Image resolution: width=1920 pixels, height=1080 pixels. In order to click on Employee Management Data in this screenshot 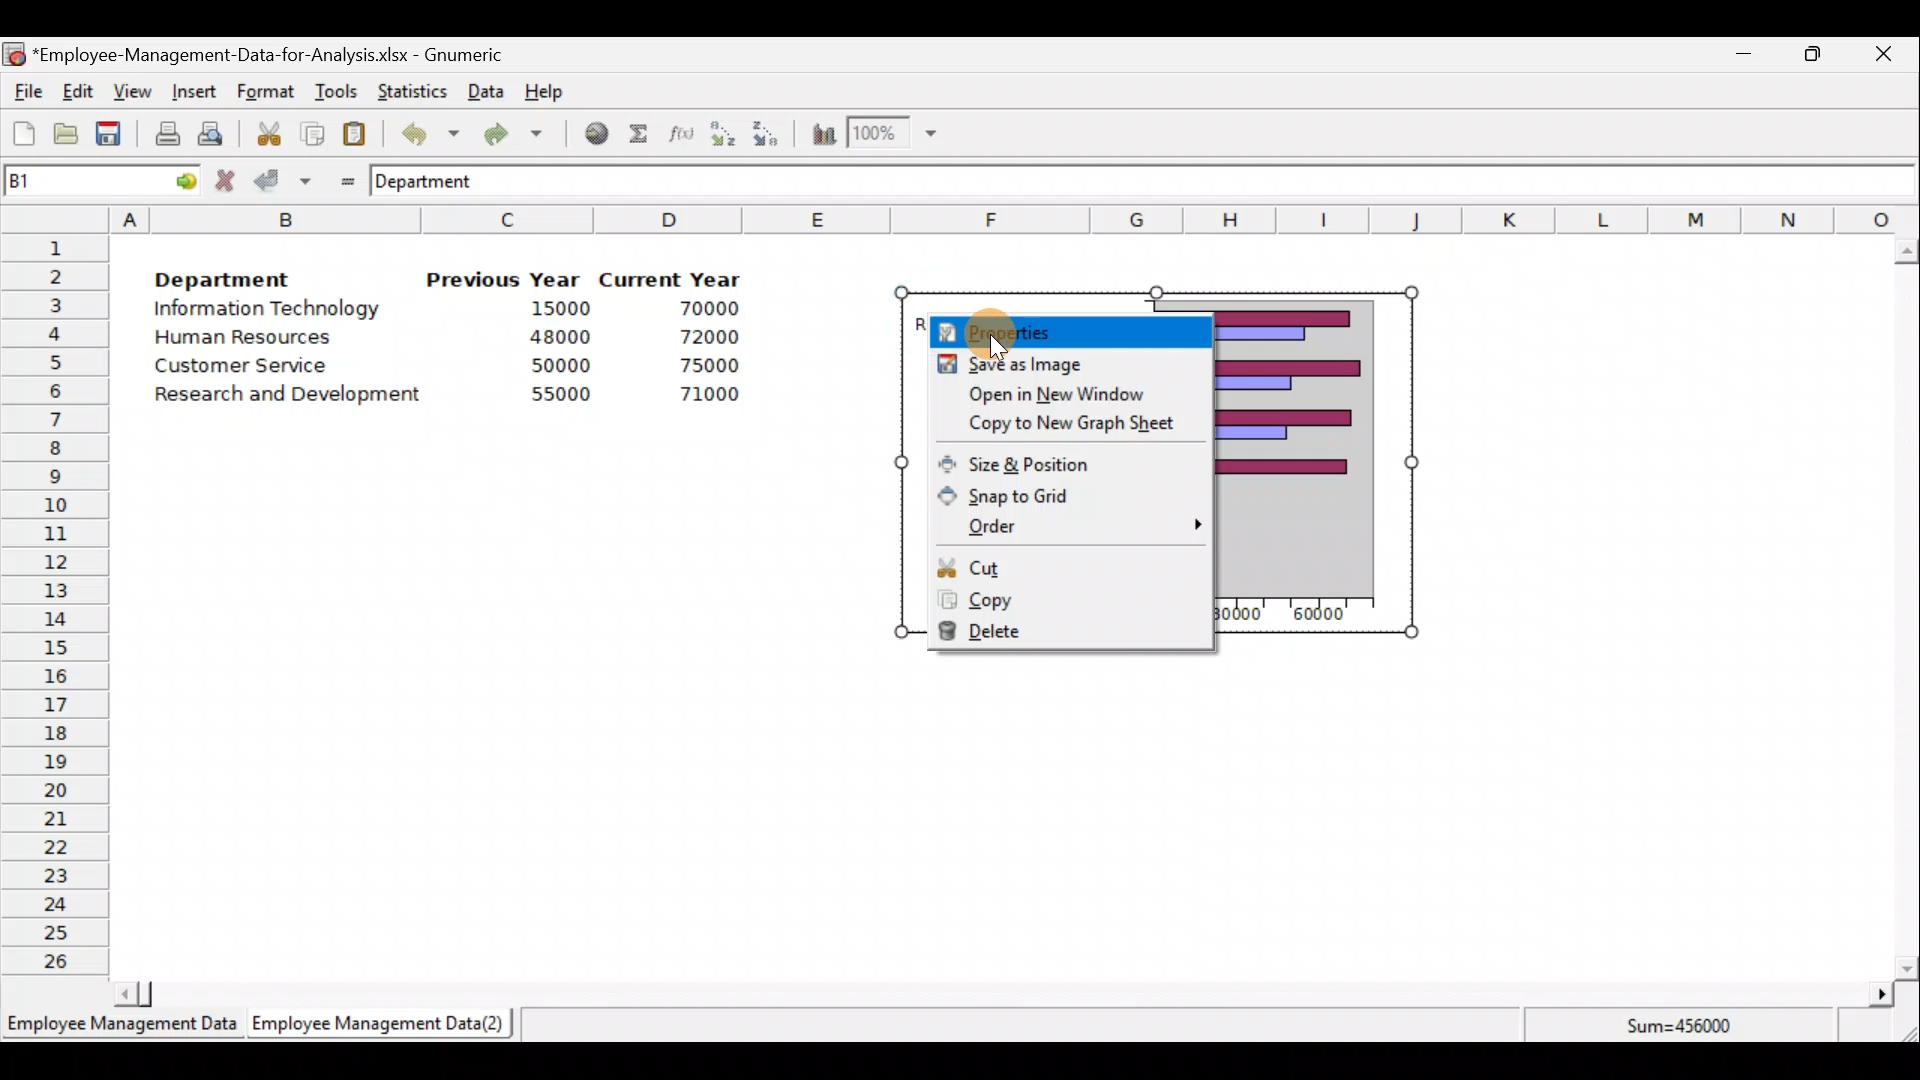, I will do `click(120, 1030)`.